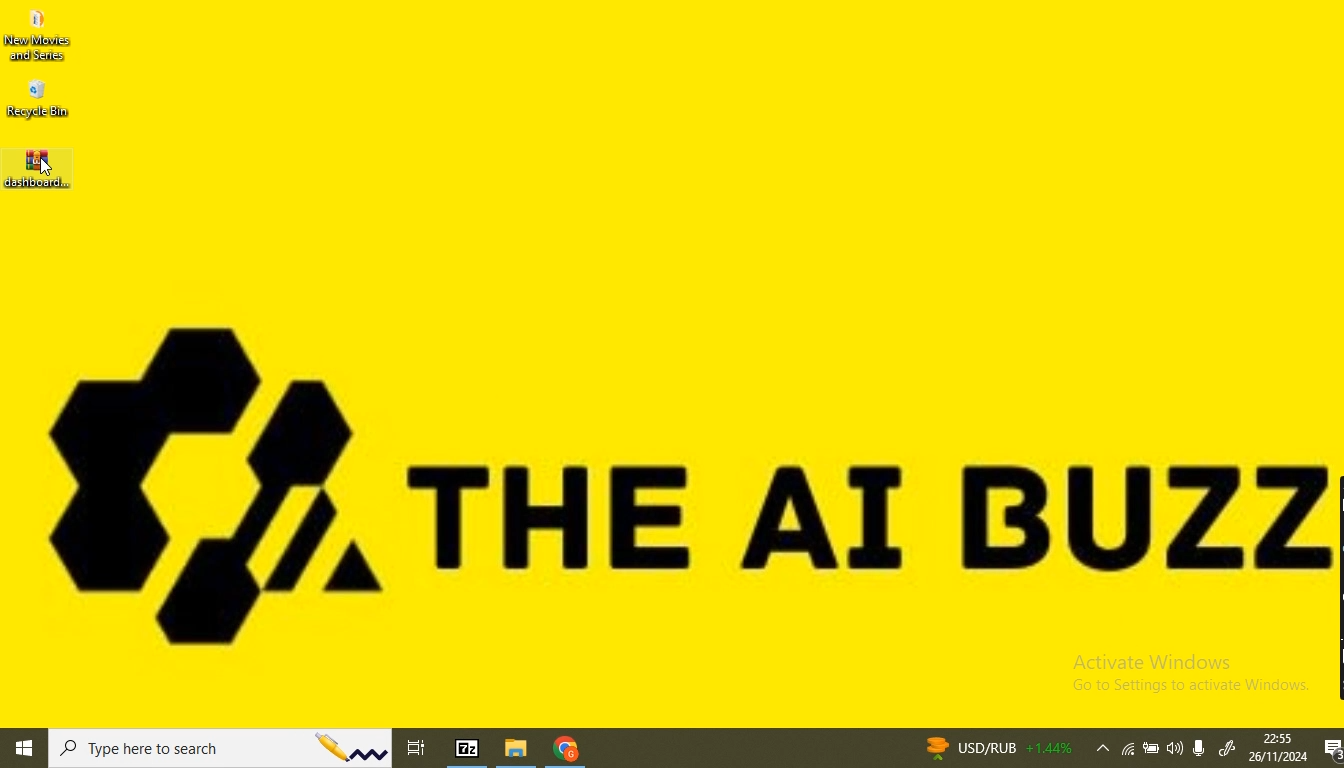 This screenshot has width=1344, height=768. I want to click on task view, so click(421, 745).